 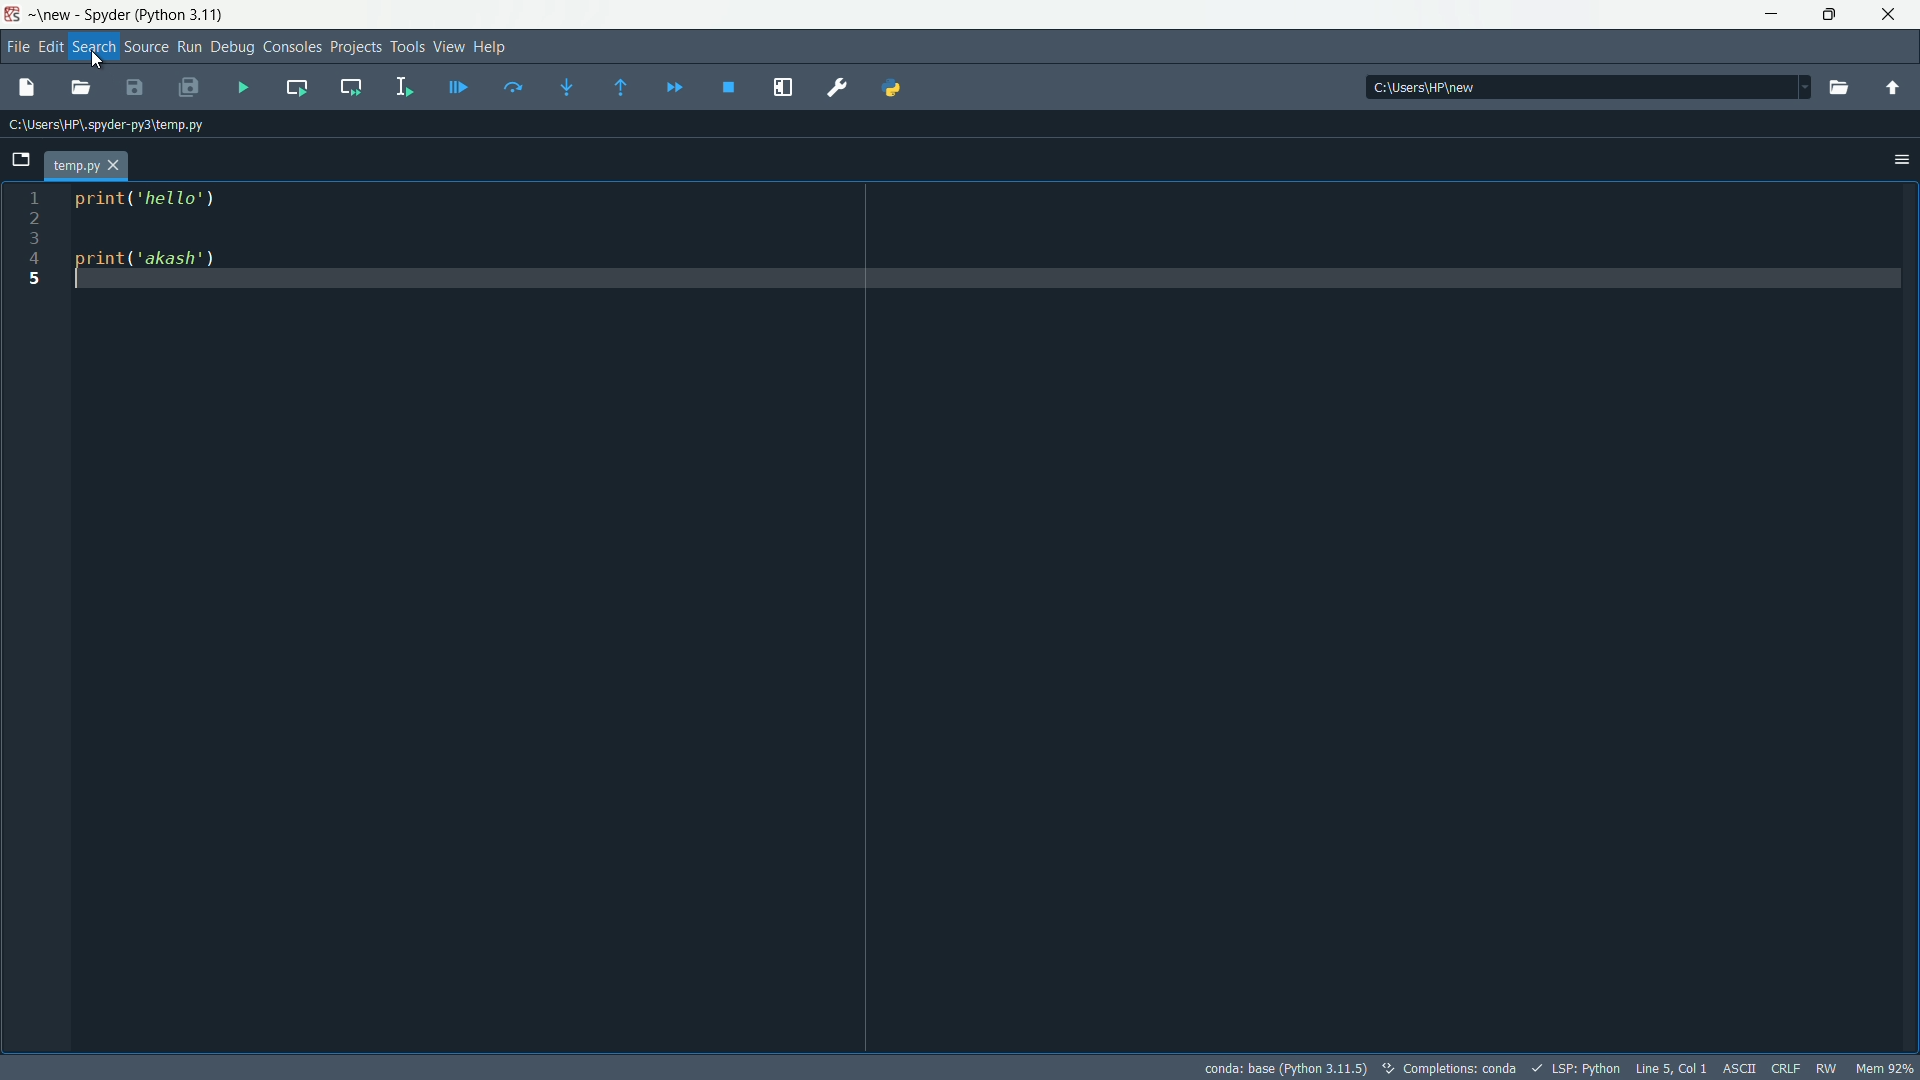 What do you see at coordinates (1889, 88) in the screenshot?
I see `parent directory` at bounding box center [1889, 88].